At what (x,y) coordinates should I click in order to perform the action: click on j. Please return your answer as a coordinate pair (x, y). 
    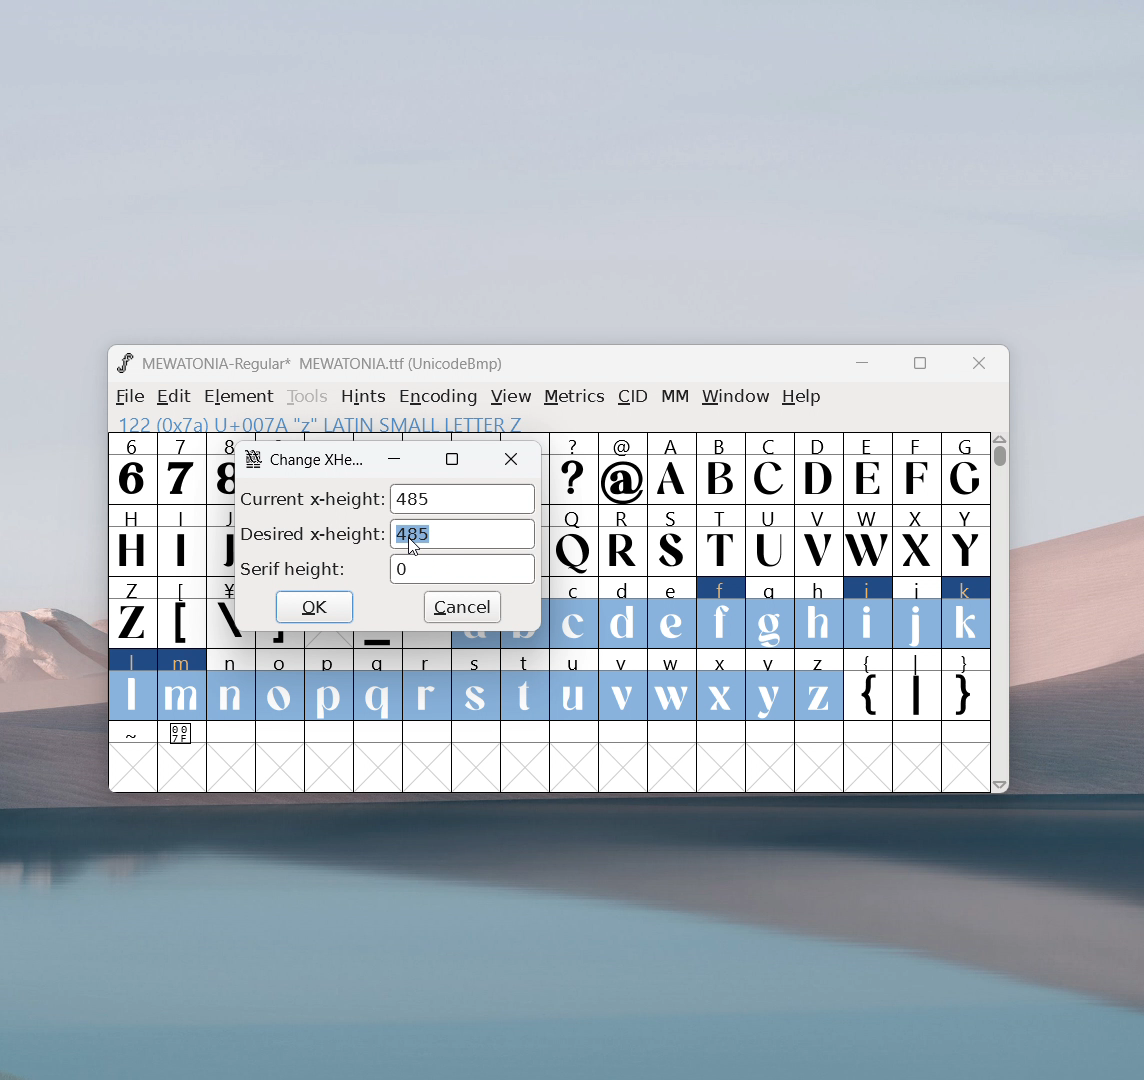
    Looking at the image, I should click on (918, 613).